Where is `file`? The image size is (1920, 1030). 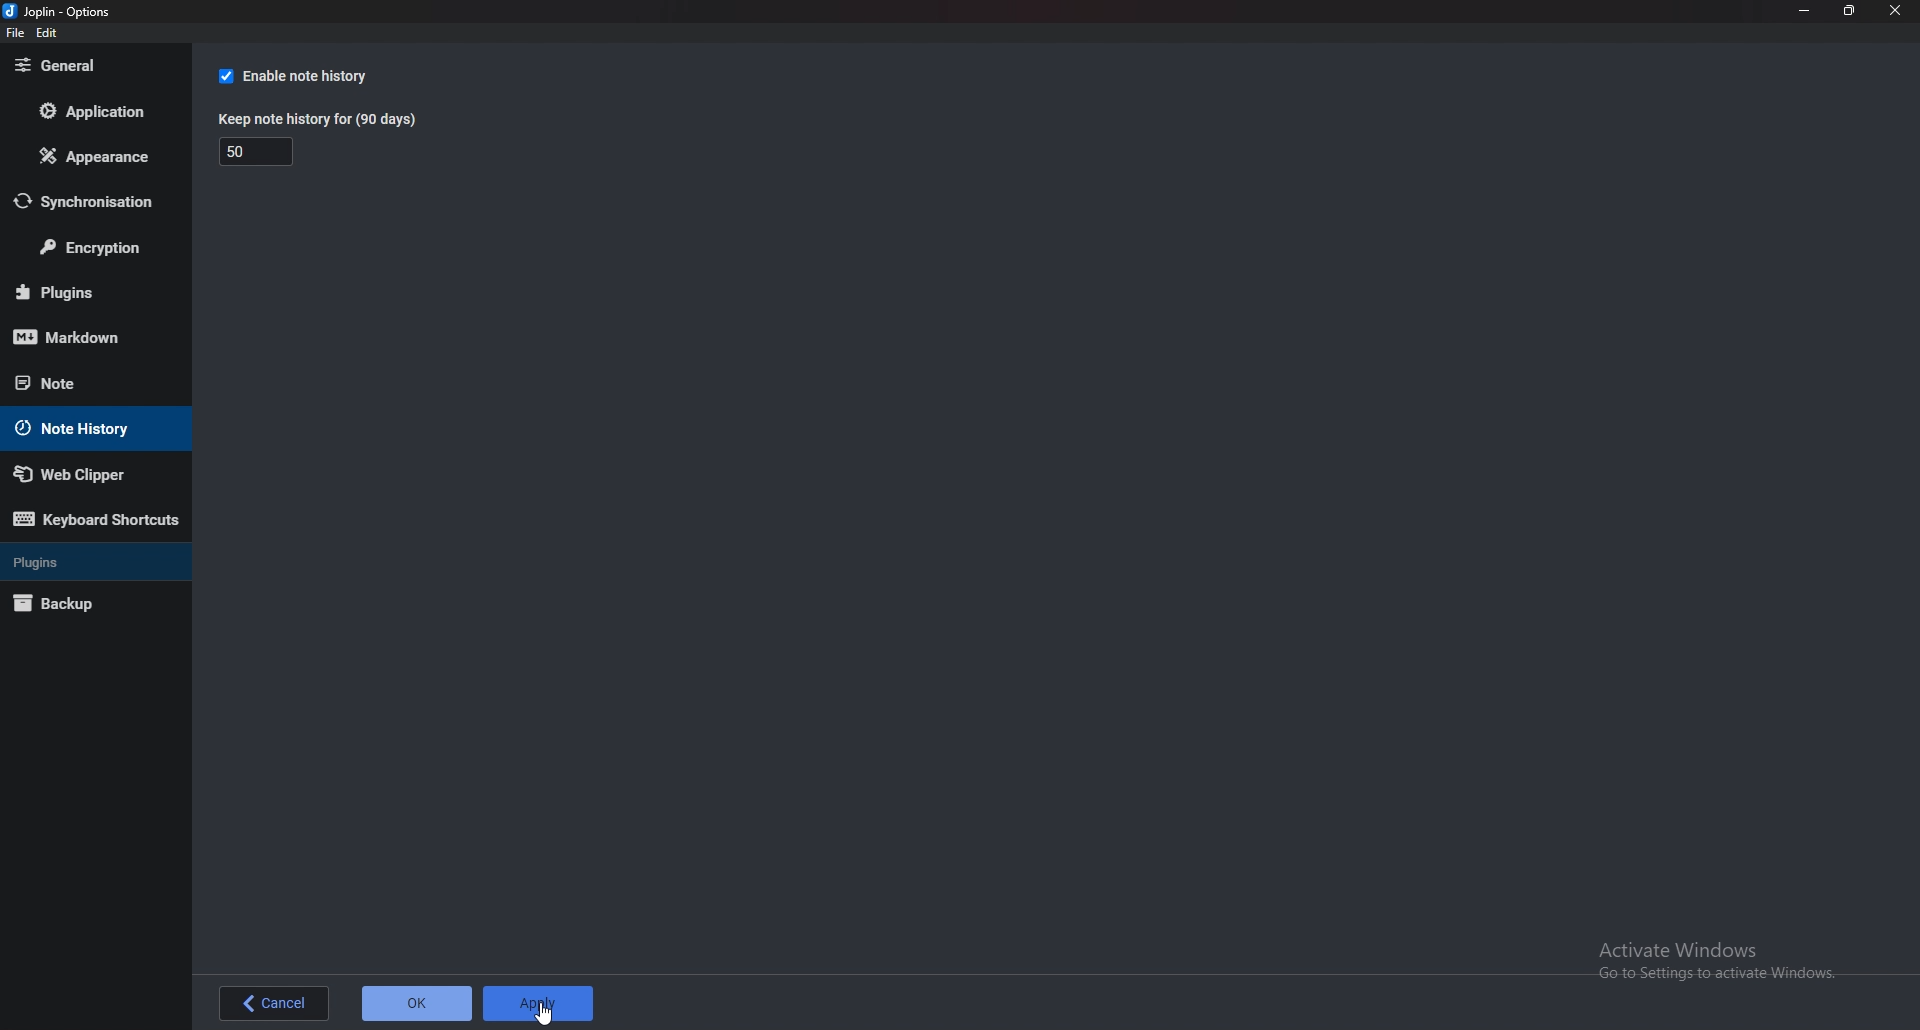
file is located at coordinates (15, 33).